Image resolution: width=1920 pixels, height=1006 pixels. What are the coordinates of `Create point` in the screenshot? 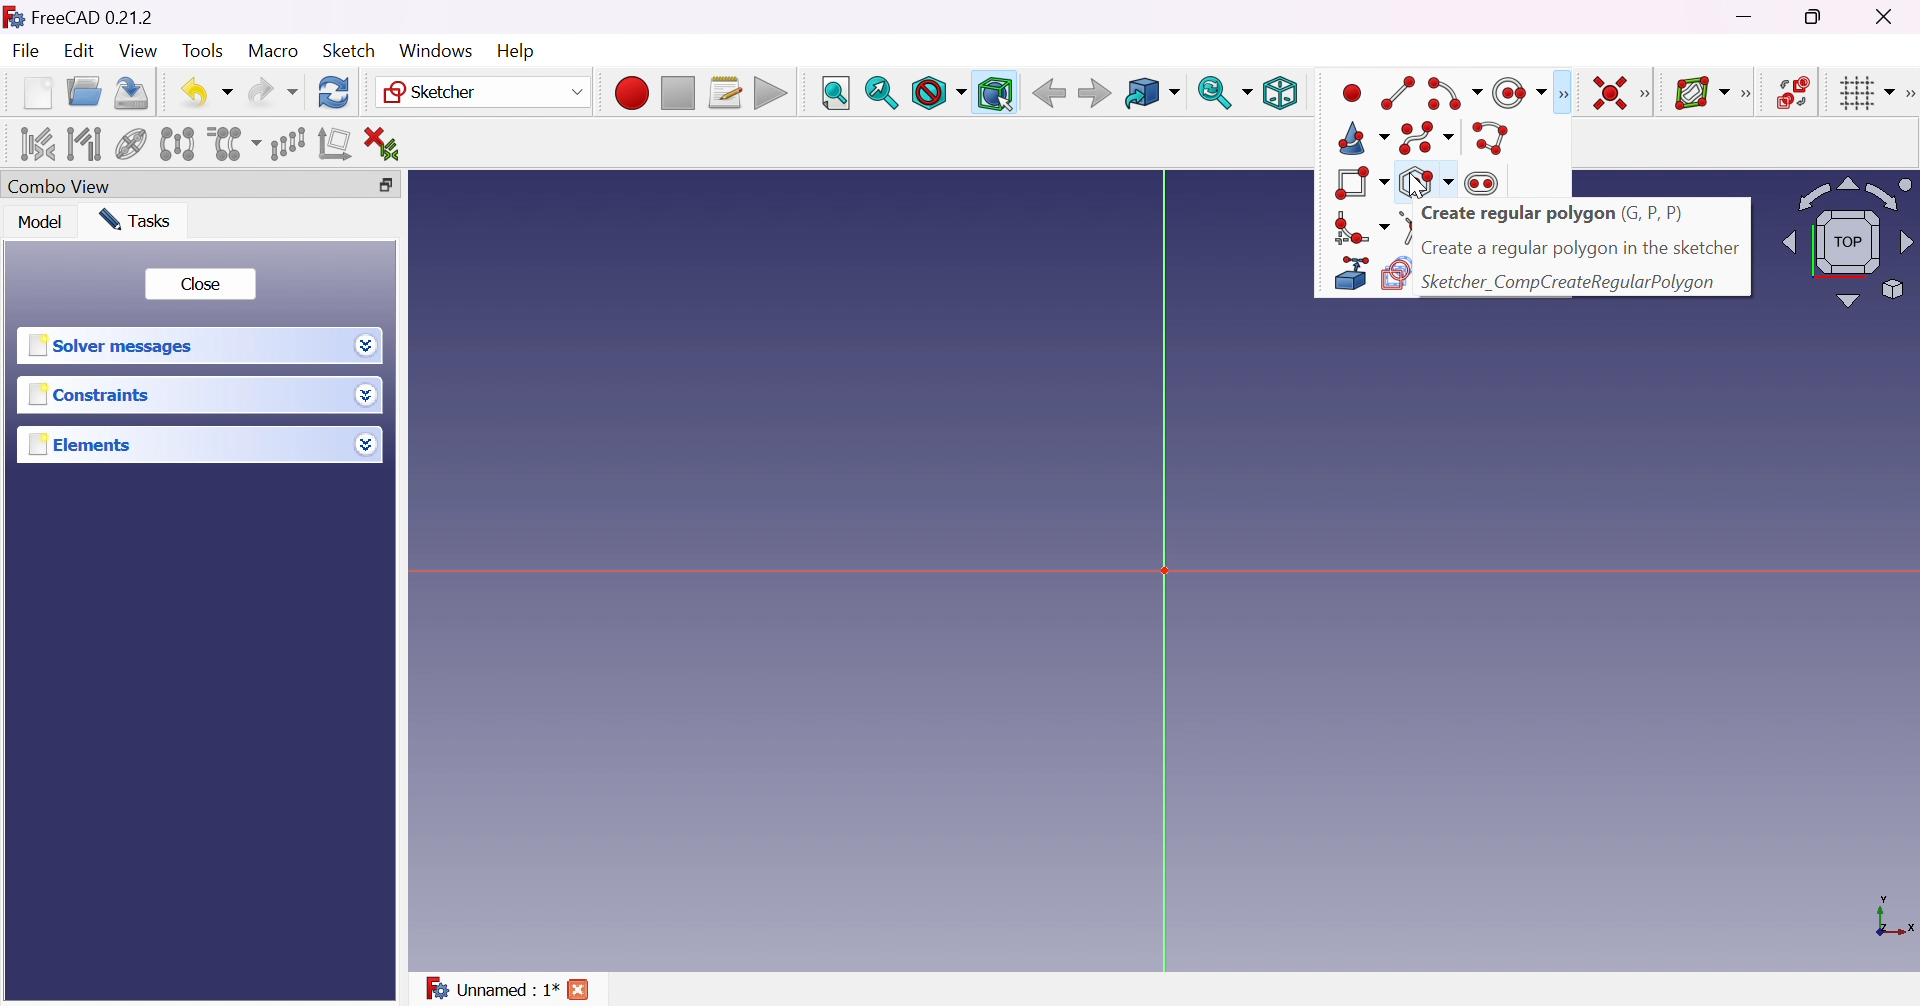 It's located at (1352, 93).